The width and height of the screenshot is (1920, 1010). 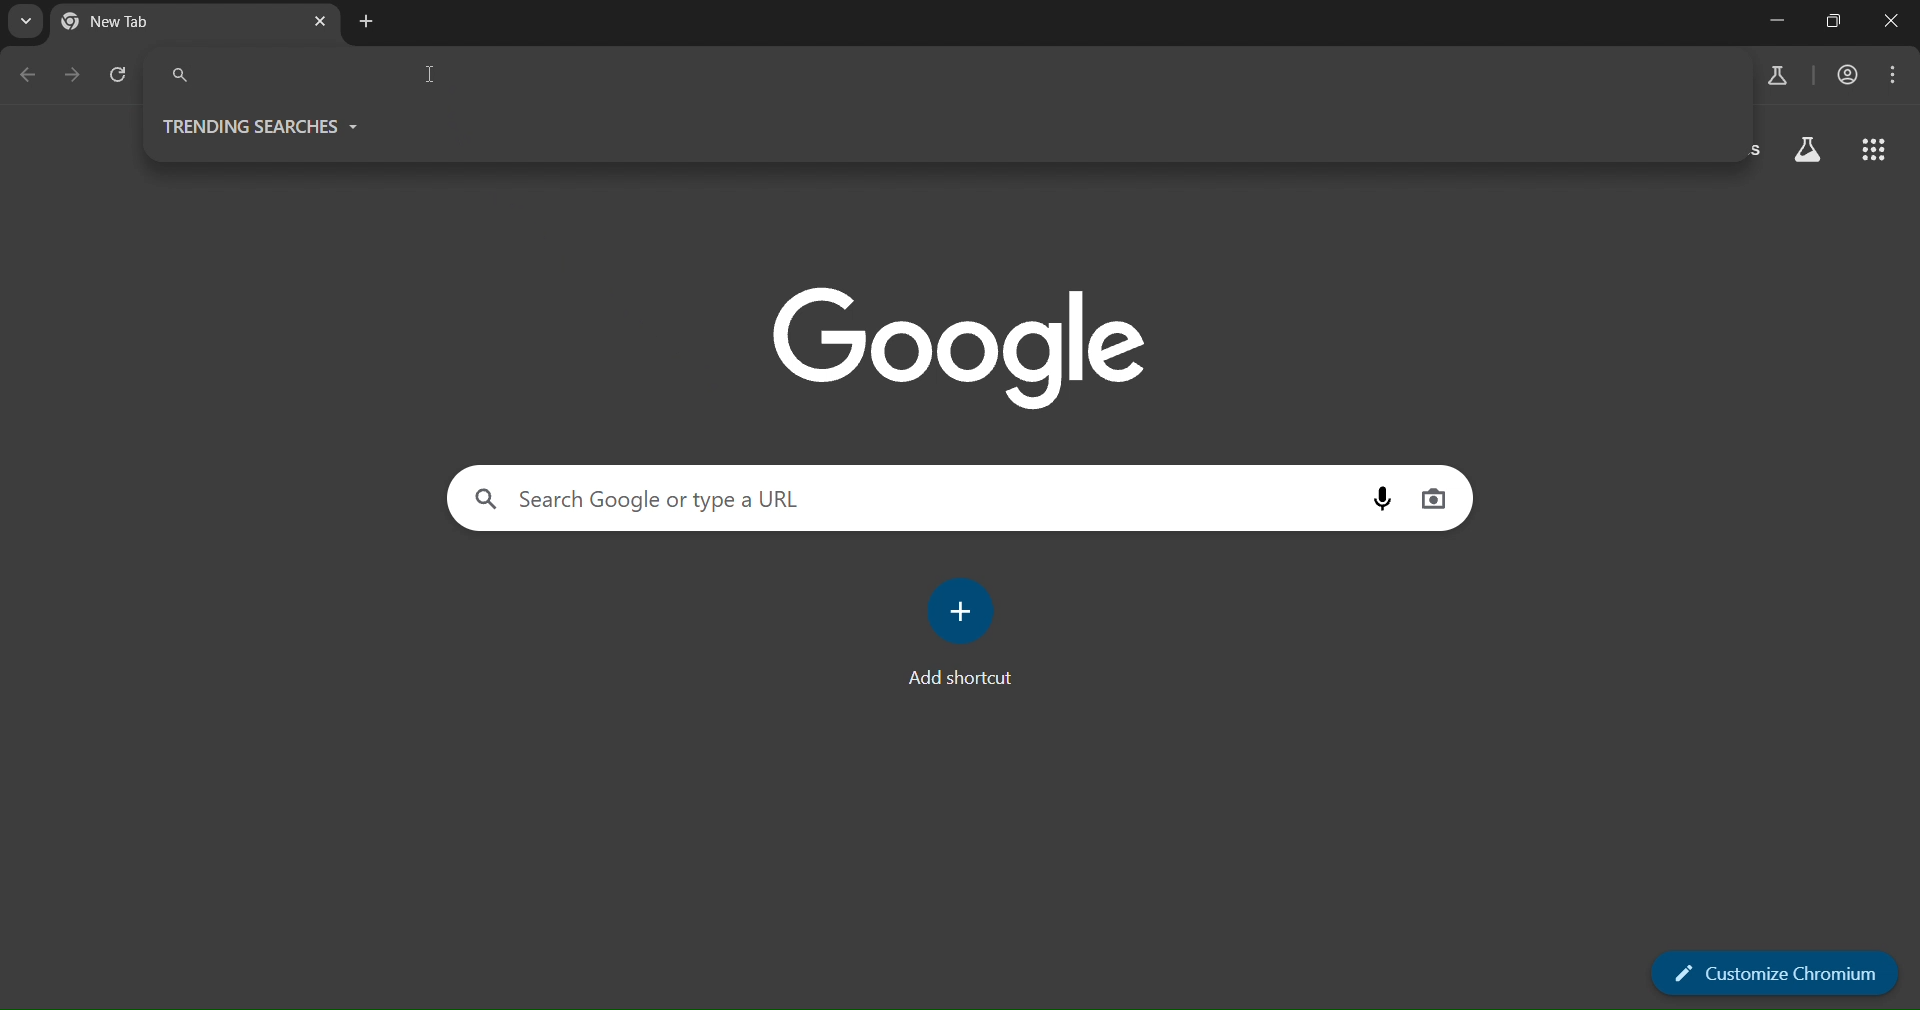 What do you see at coordinates (1808, 149) in the screenshot?
I see `search labs` at bounding box center [1808, 149].